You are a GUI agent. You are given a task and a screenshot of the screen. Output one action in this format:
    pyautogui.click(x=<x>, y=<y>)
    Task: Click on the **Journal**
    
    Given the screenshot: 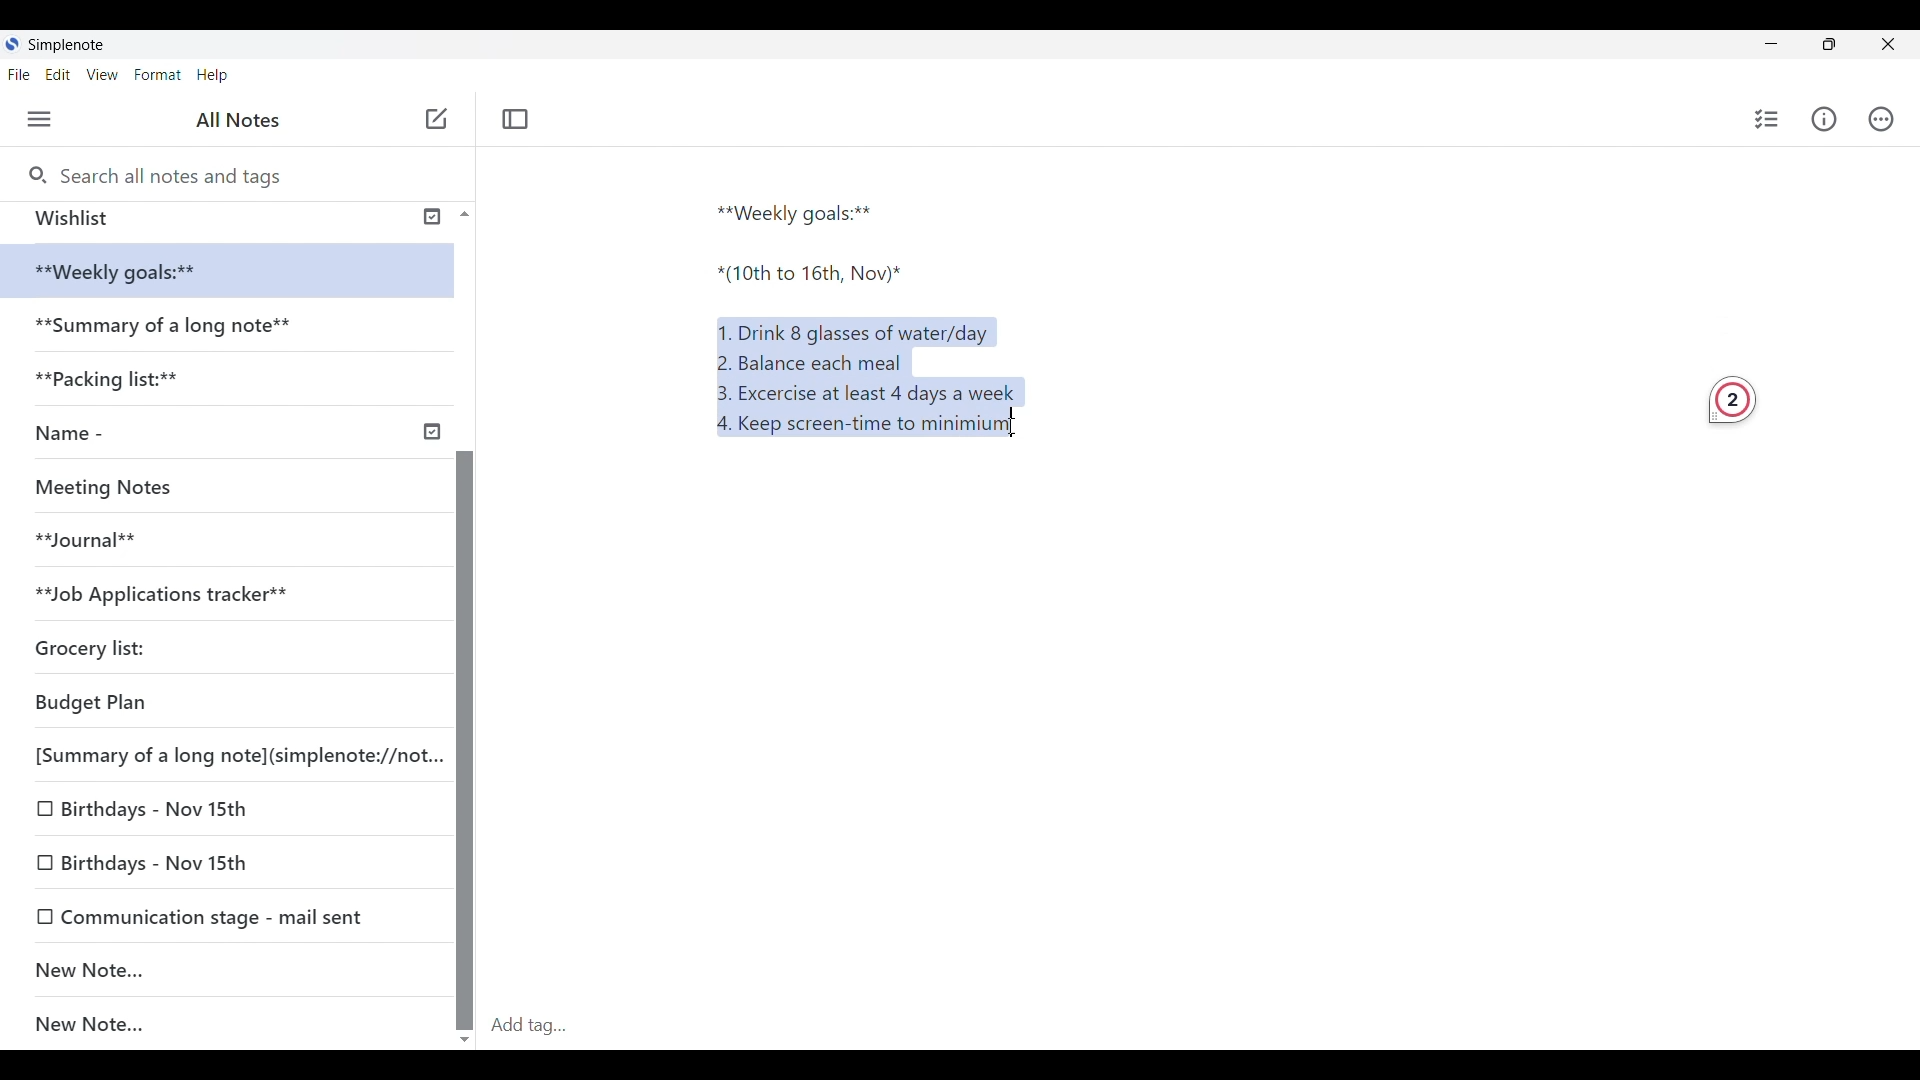 What is the action you would take?
    pyautogui.click(x=96, y=537)
    